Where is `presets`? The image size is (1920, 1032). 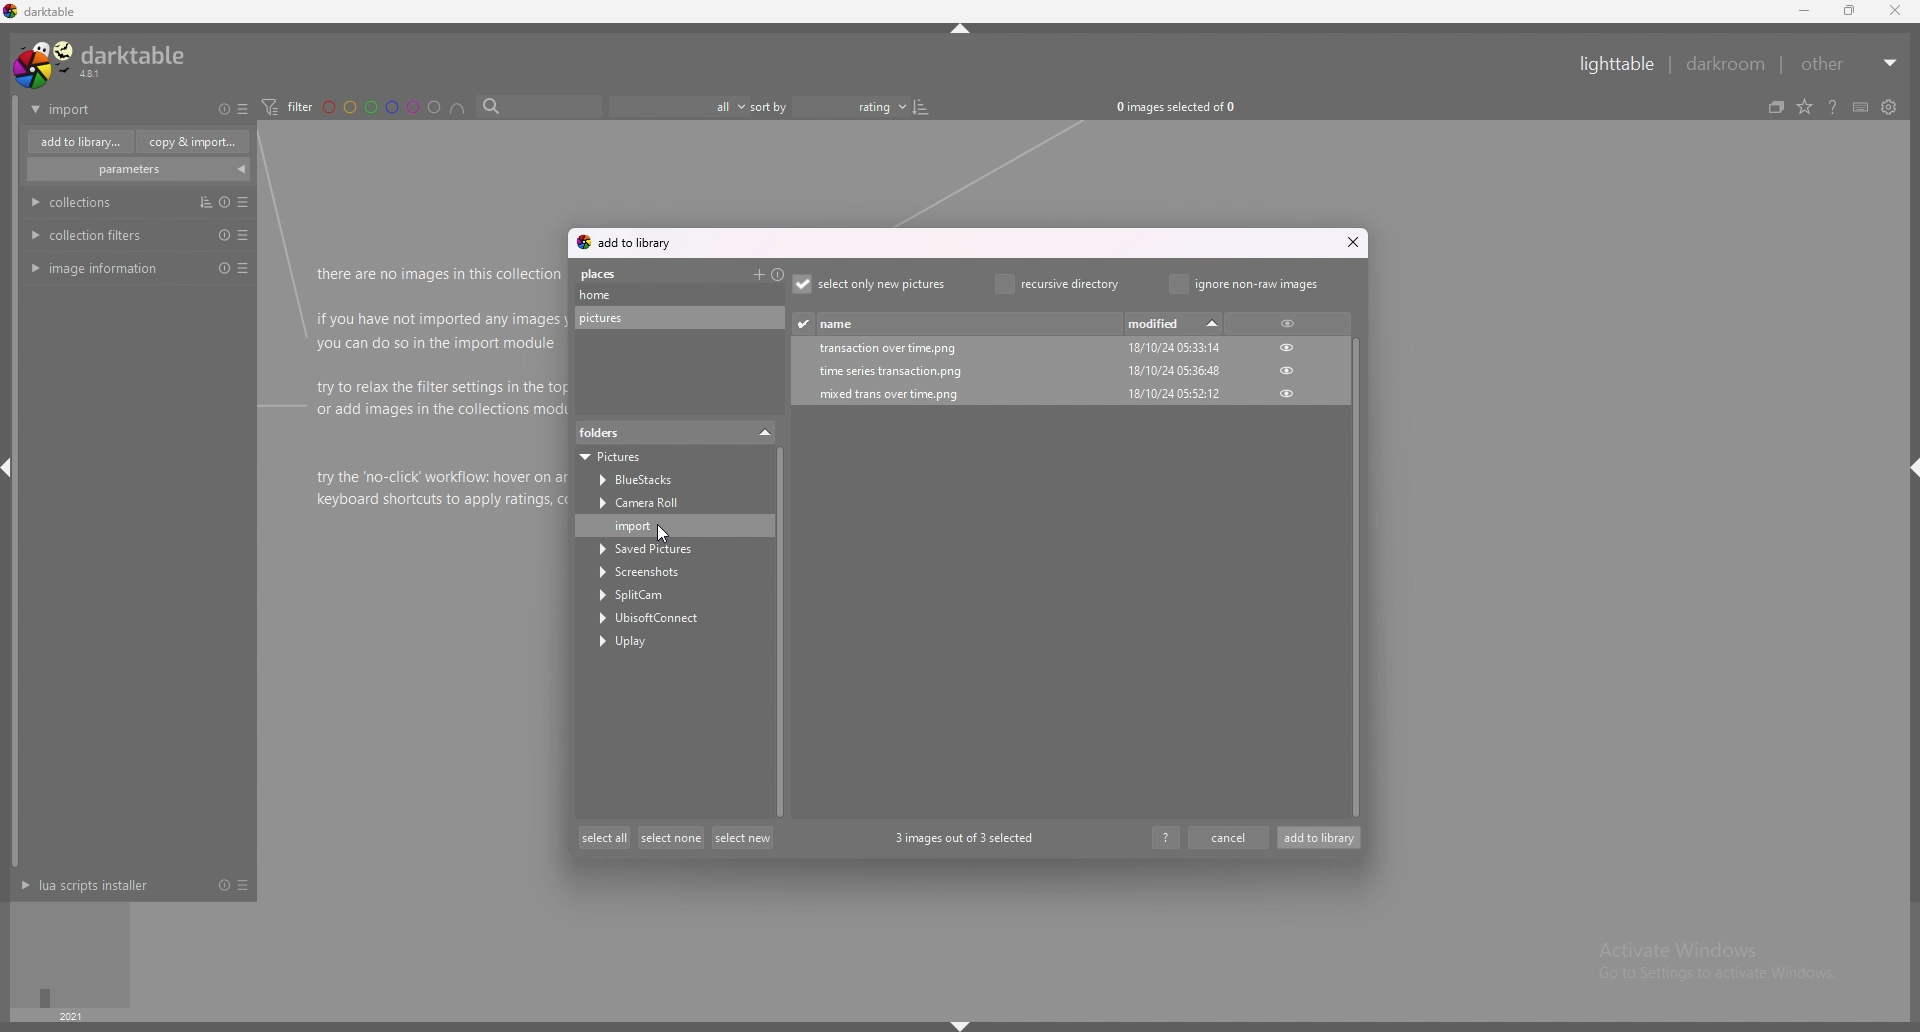
presets is located at coordinates (242, 885).